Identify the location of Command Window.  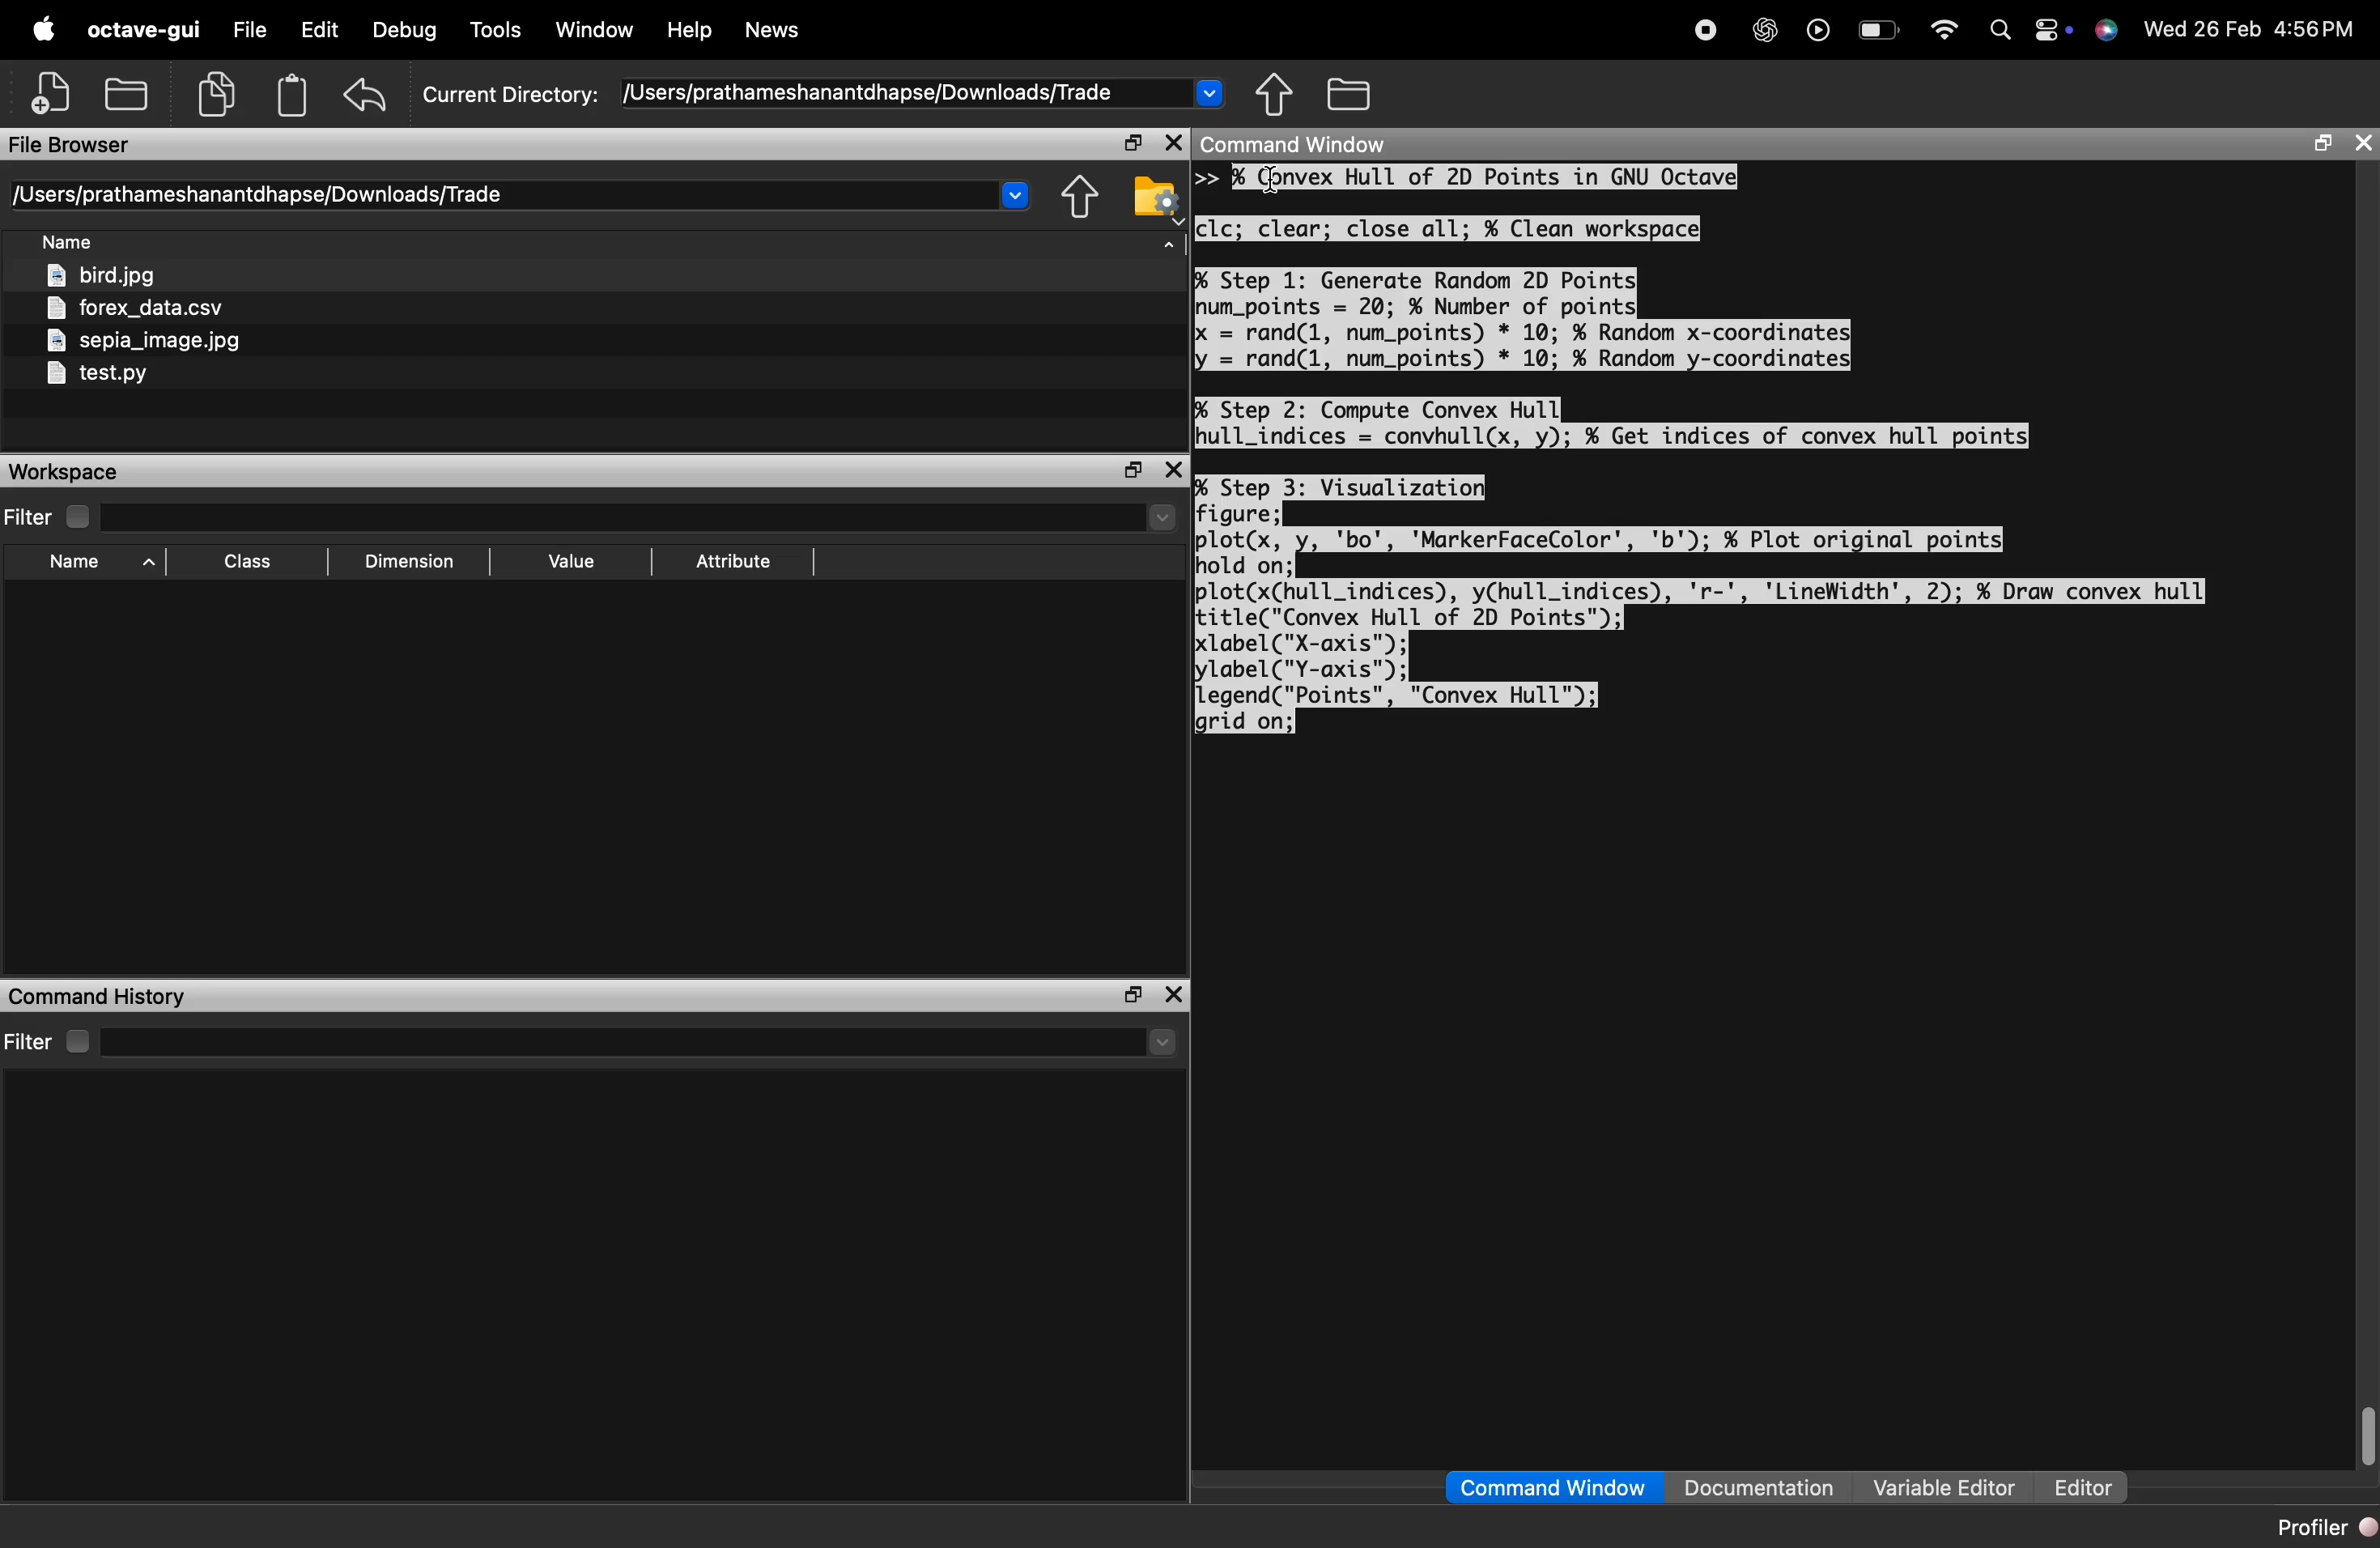
(1301, 145).